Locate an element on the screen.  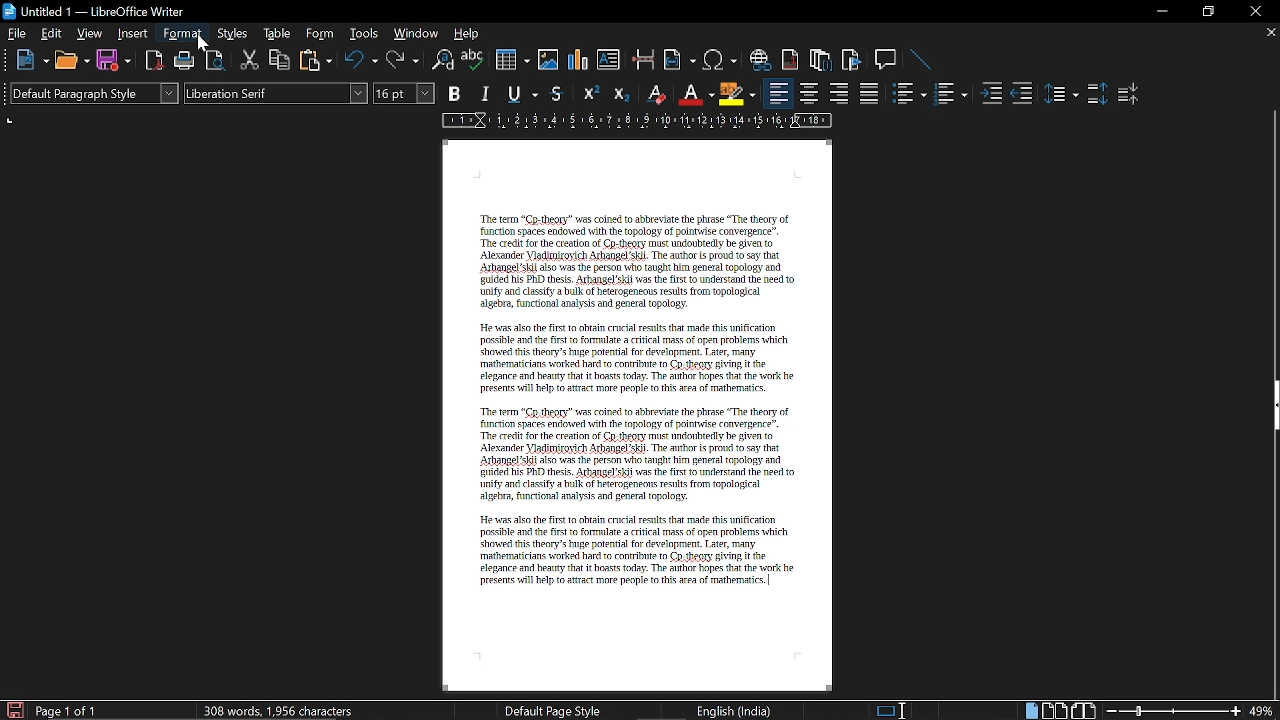
Insert link is located at coordinates (759, 60).